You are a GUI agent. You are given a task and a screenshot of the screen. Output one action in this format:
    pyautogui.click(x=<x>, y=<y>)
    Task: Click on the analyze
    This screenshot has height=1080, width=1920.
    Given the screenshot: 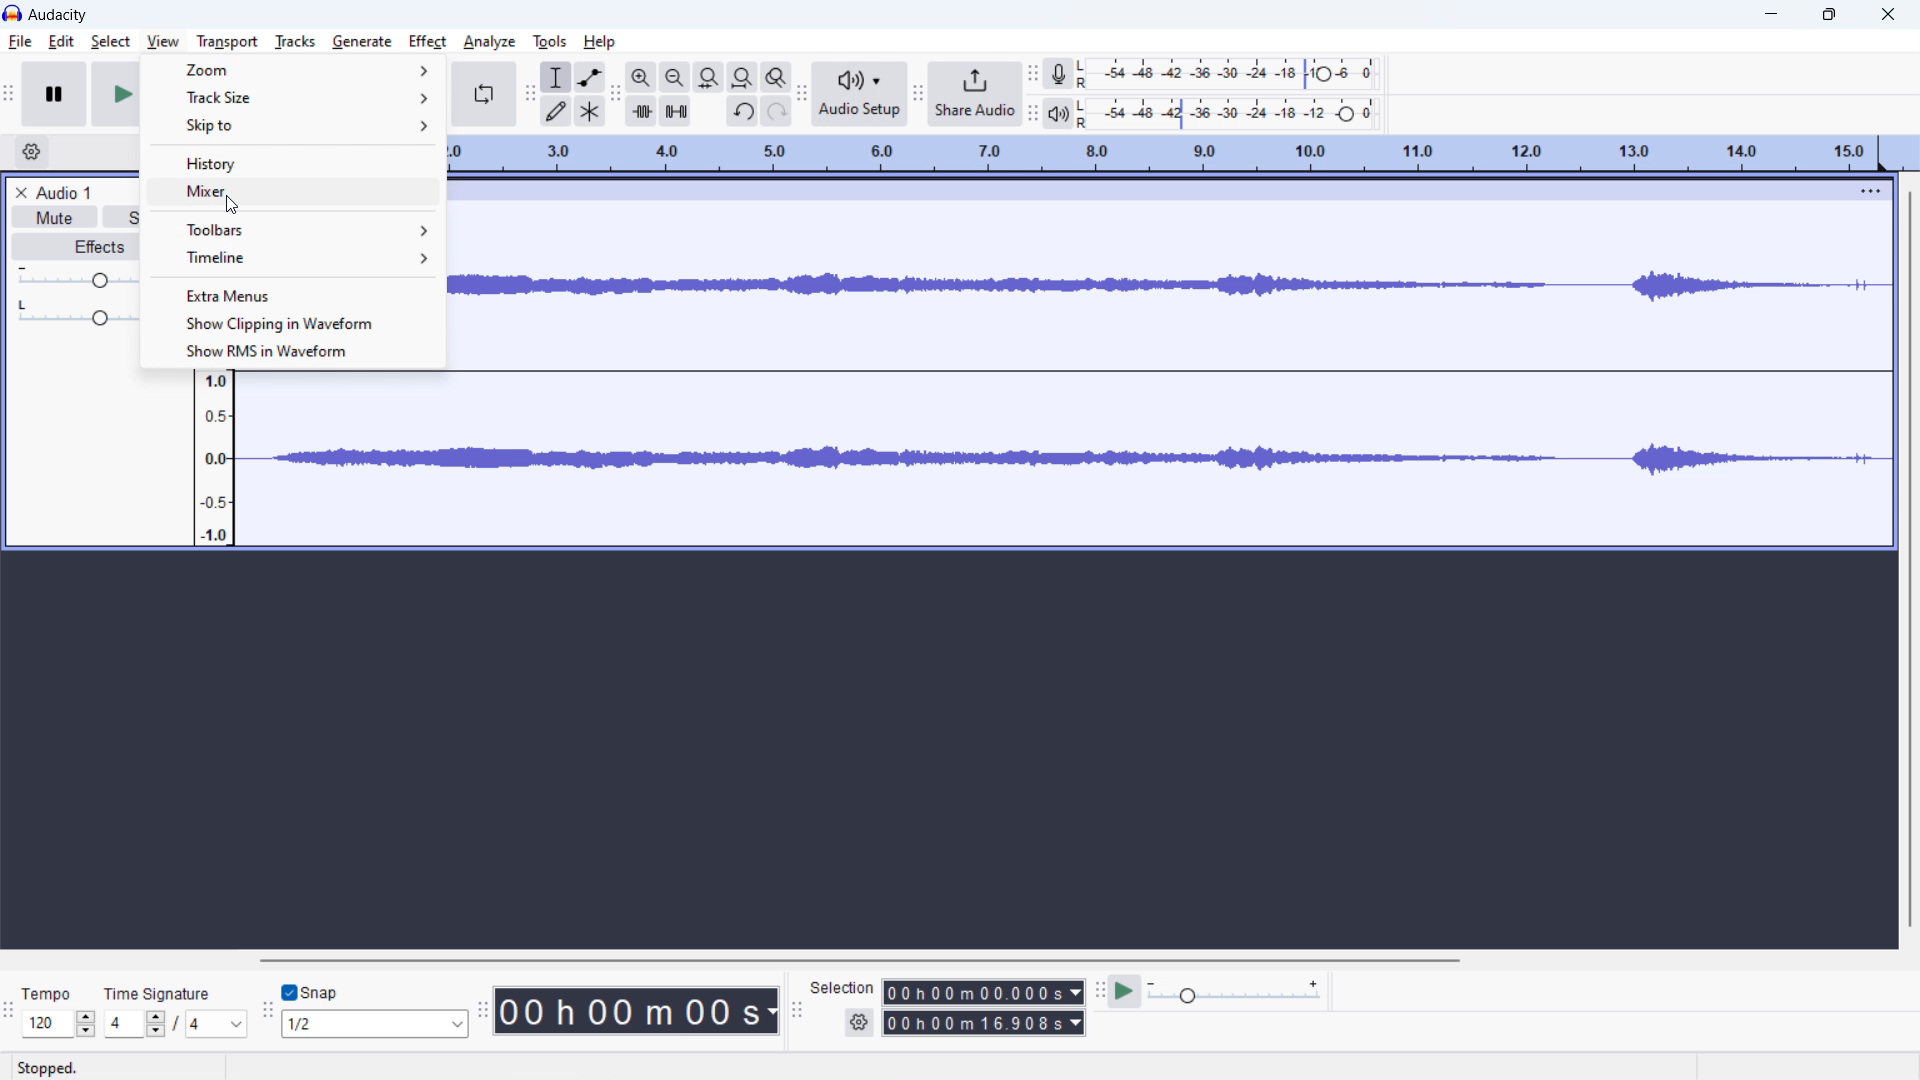 What is the action you would take?
    pyautogui.click(x=490, y=42)
    